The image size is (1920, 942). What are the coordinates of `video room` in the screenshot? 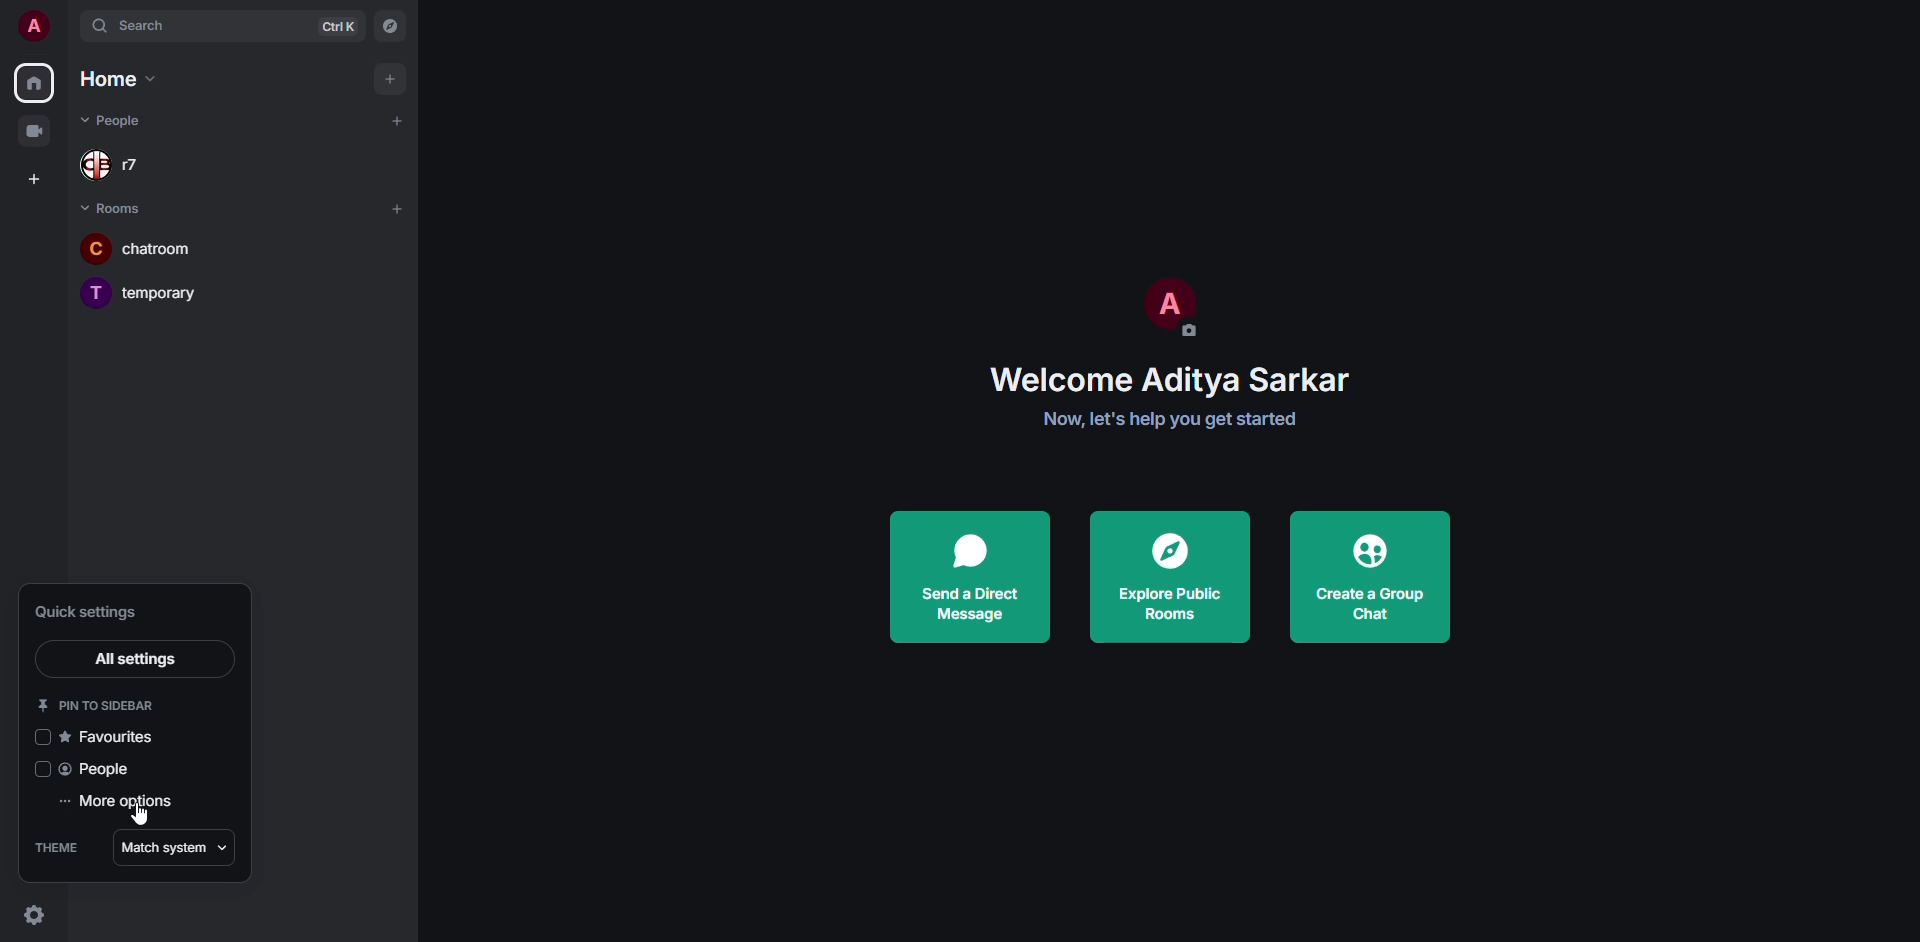 It's located at (40, 129).